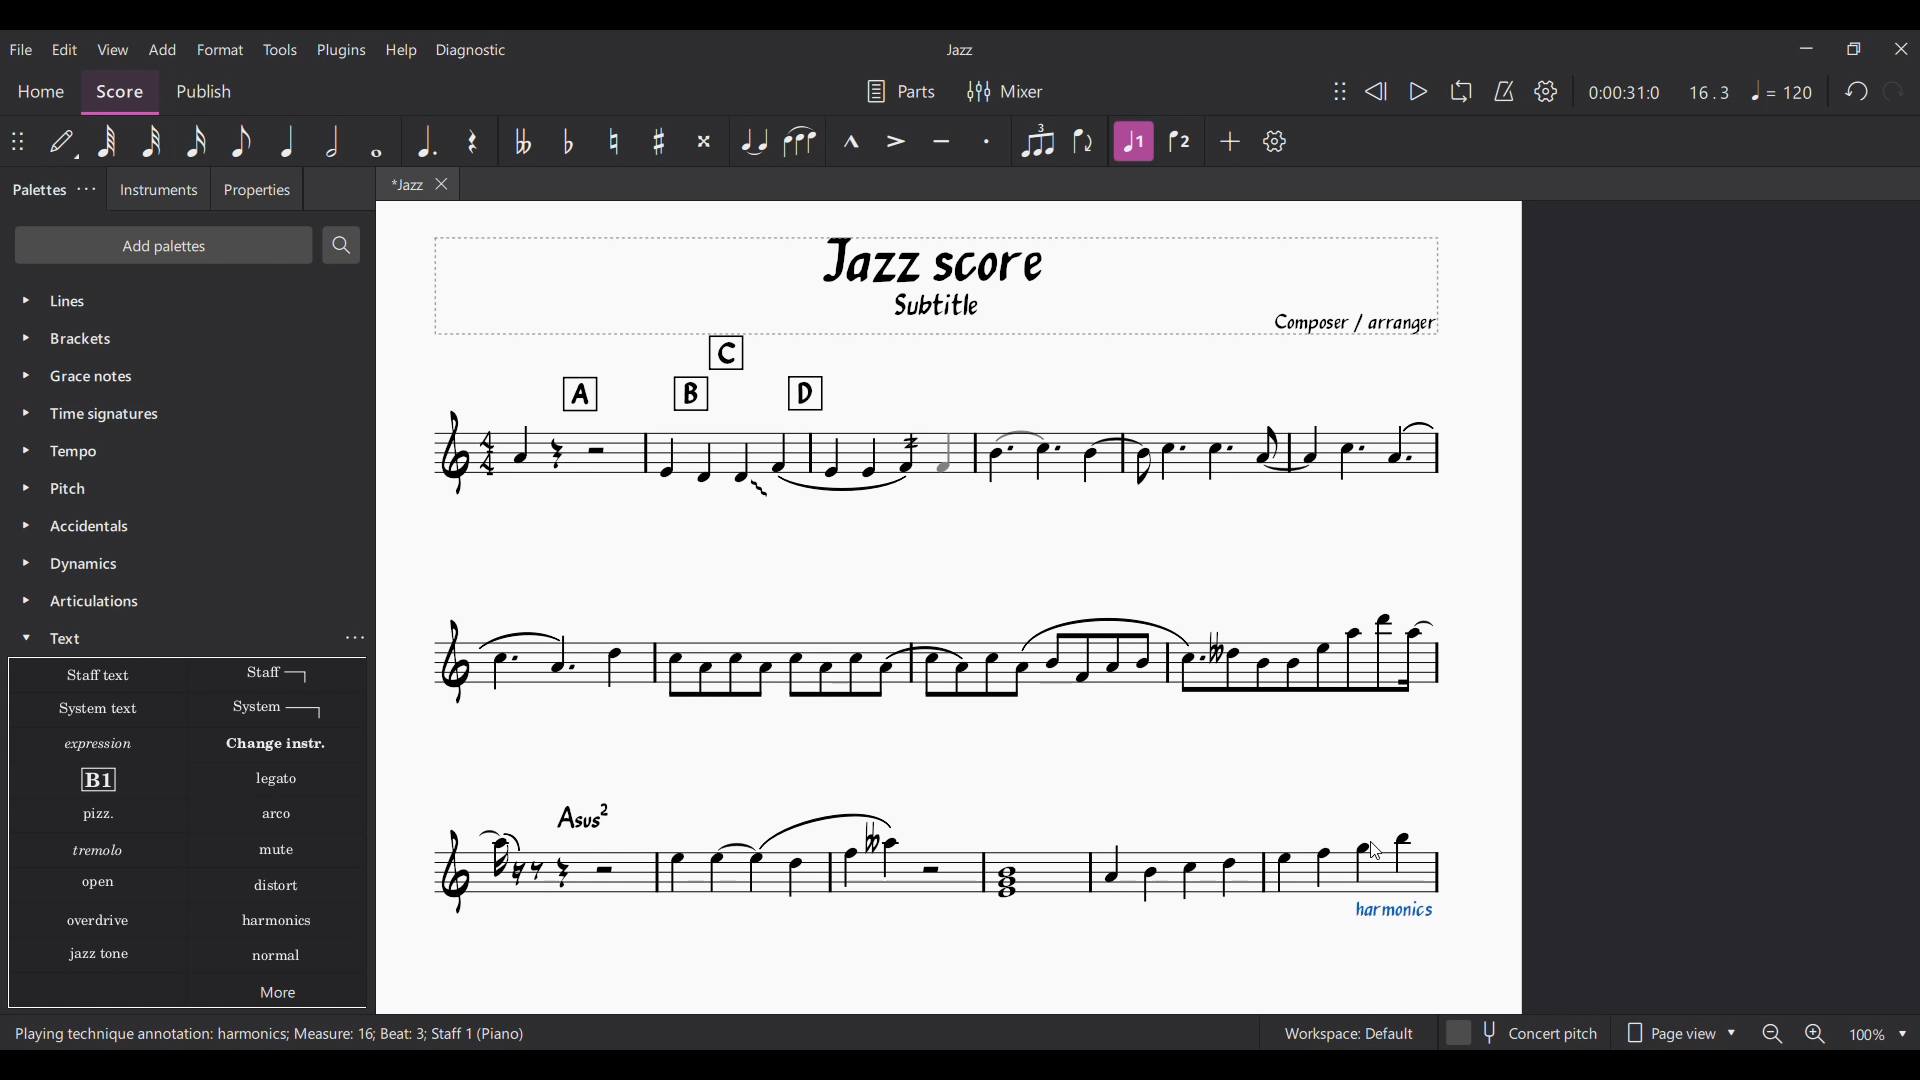 This screenshot has height=1080, width=1920. Describe the element at coordinates (95, 340) in the screenshot. I see `Bracket` at that location.